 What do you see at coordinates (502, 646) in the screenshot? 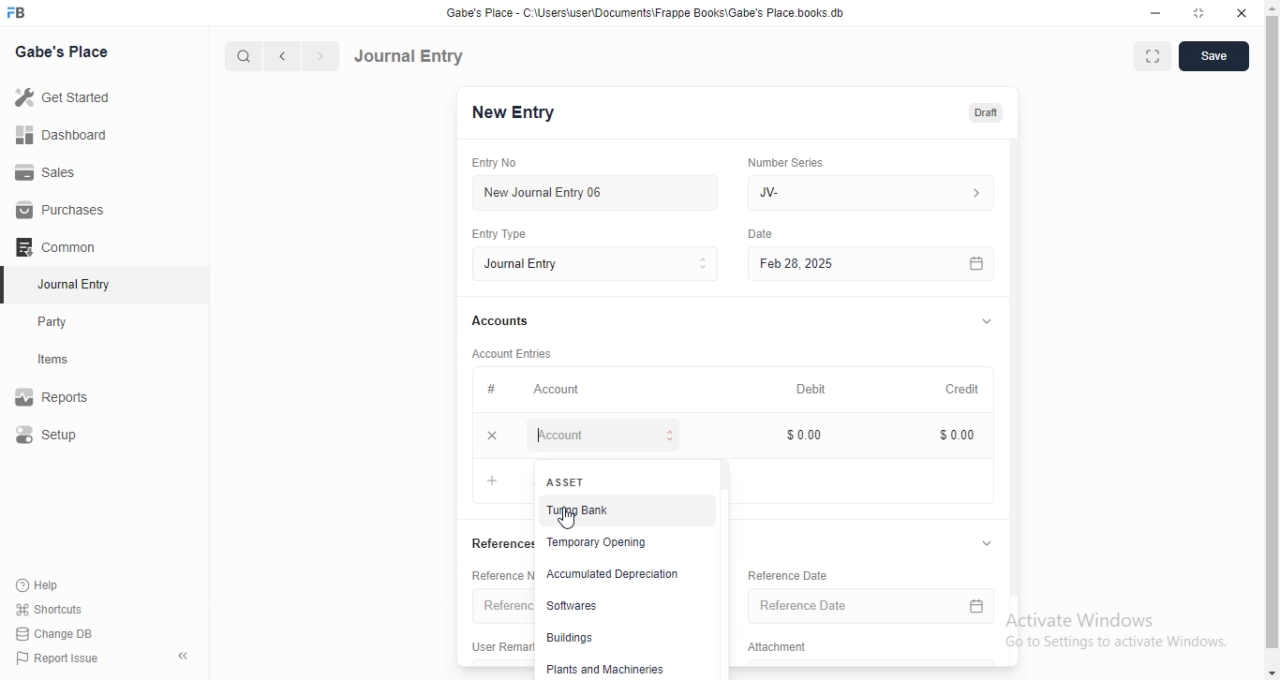
I see `User Remark` at bounding box center [502, 646].